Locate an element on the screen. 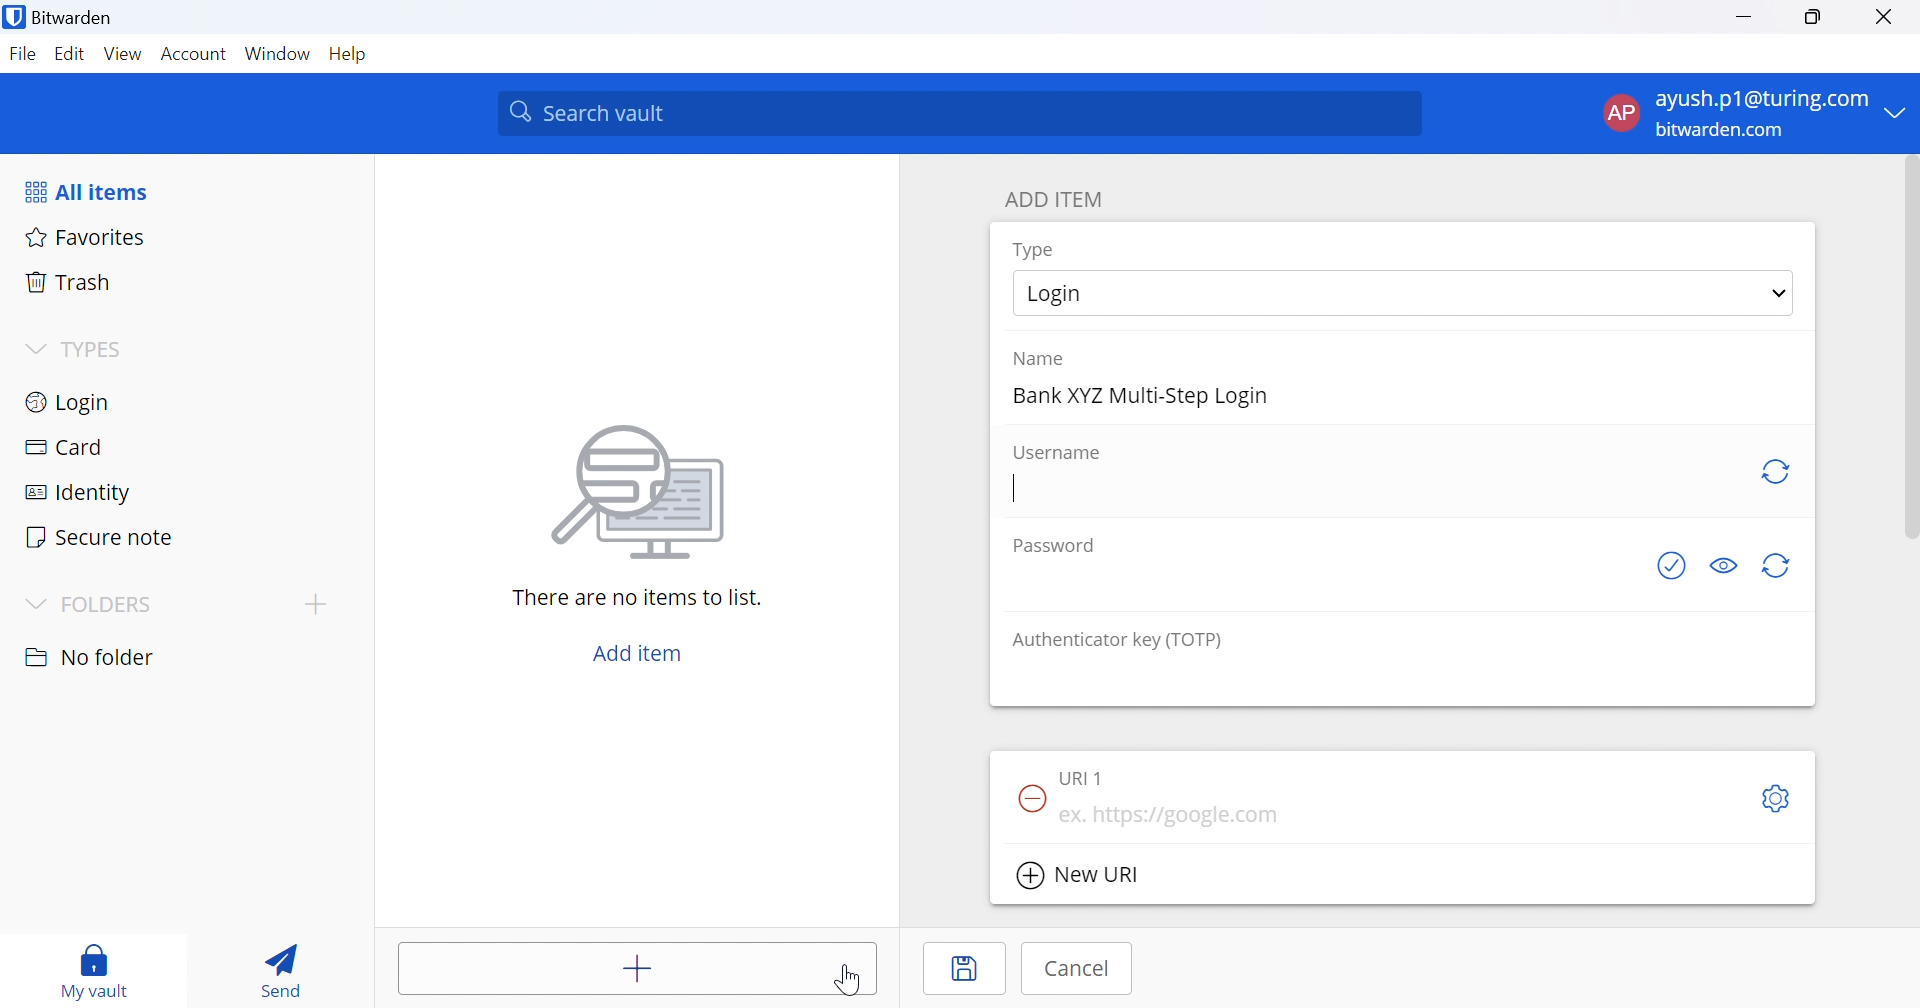 The width and height of the screenshot is (1920, 1008). Regenerate Password is located at coordinates (1780, 565).